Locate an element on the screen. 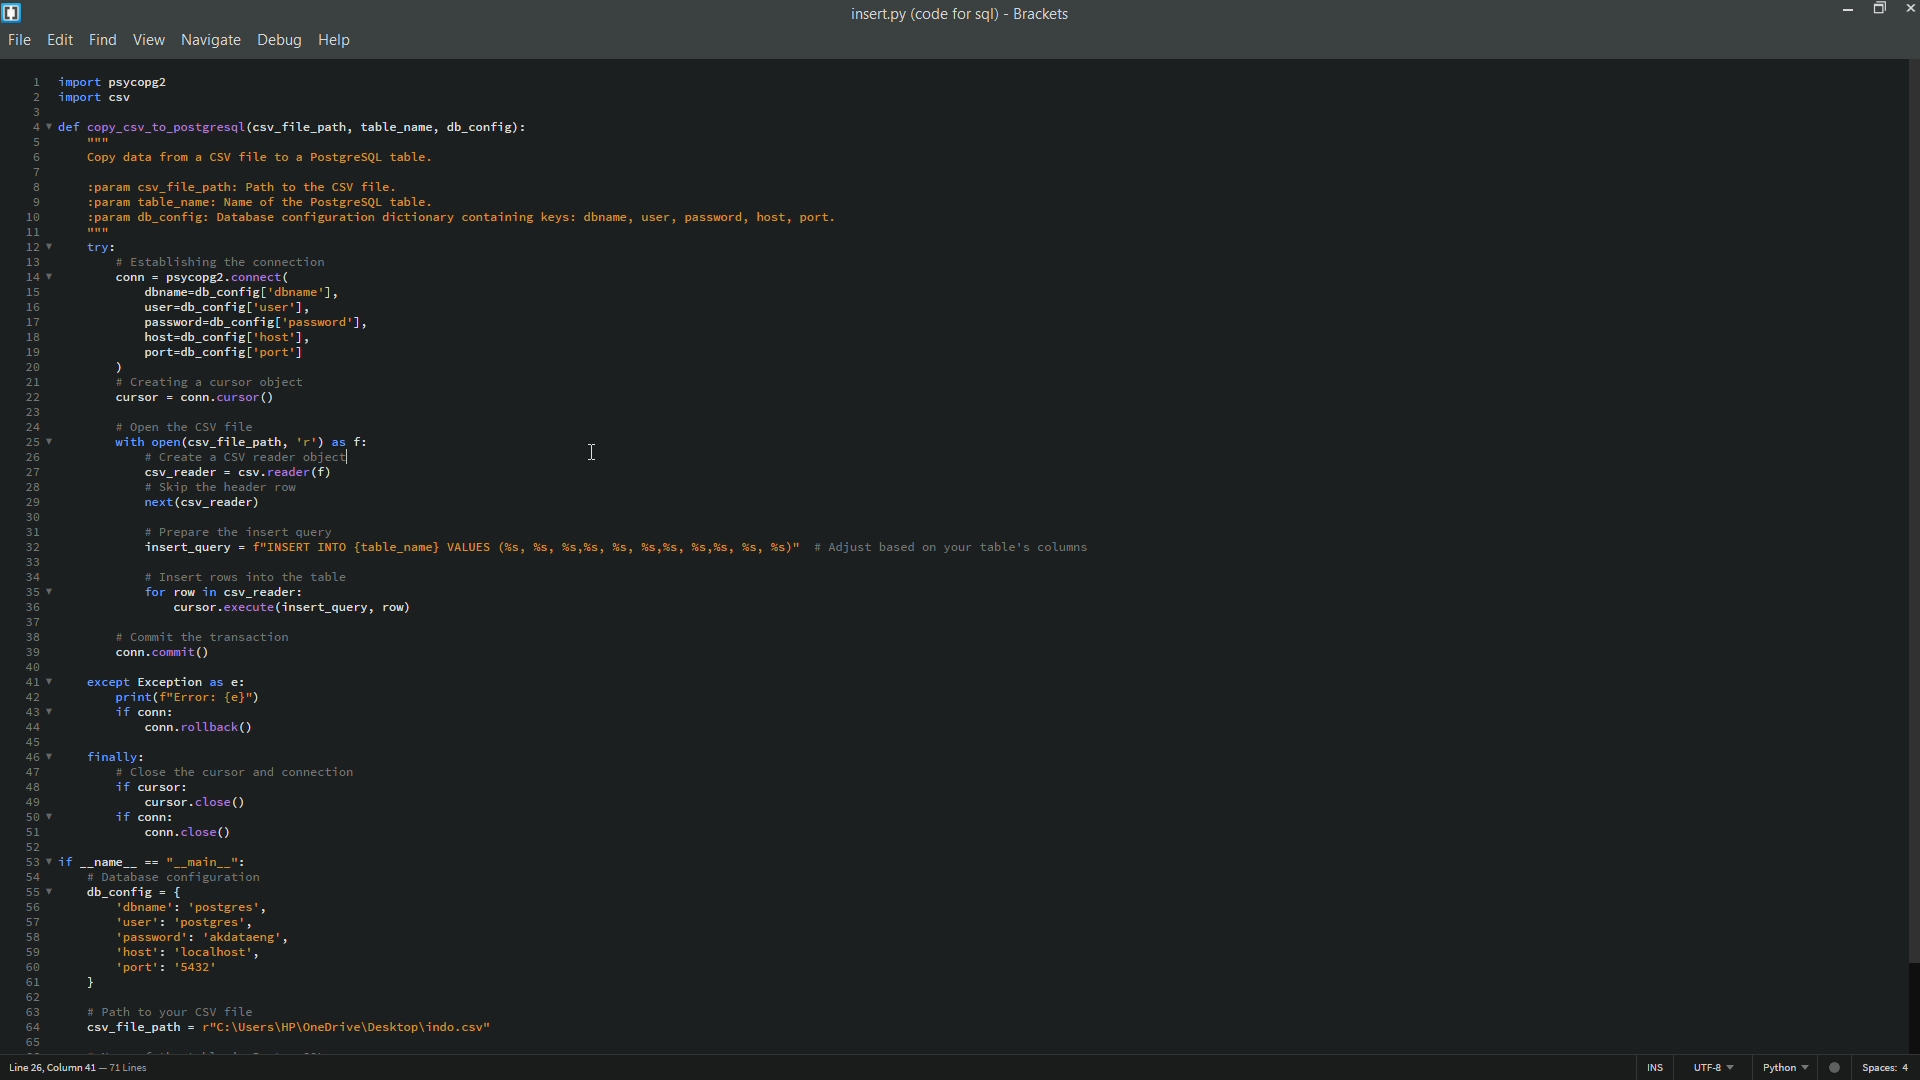 This screenshot has height=1080, width=1920. folder name is located at coordinates (955, 14).